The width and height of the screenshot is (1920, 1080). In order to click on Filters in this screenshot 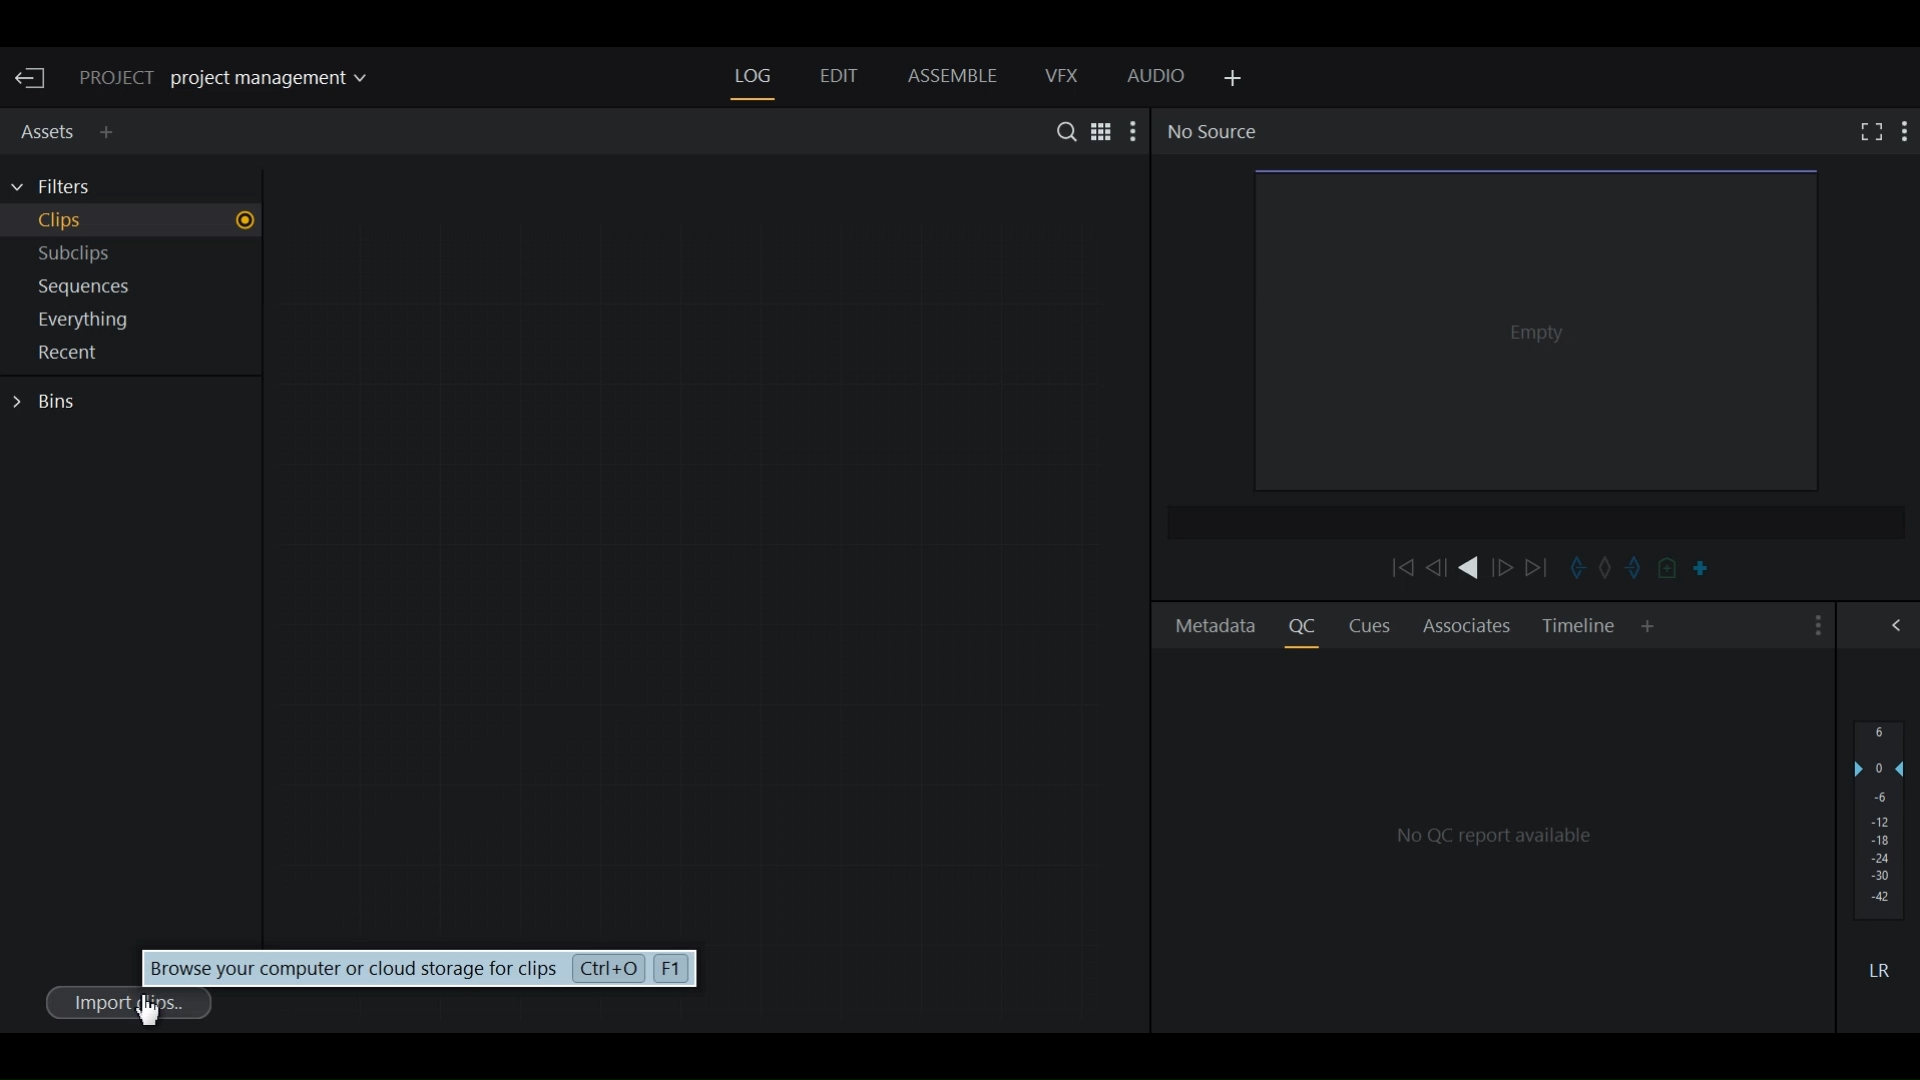, I will do `click(62, 187)`.